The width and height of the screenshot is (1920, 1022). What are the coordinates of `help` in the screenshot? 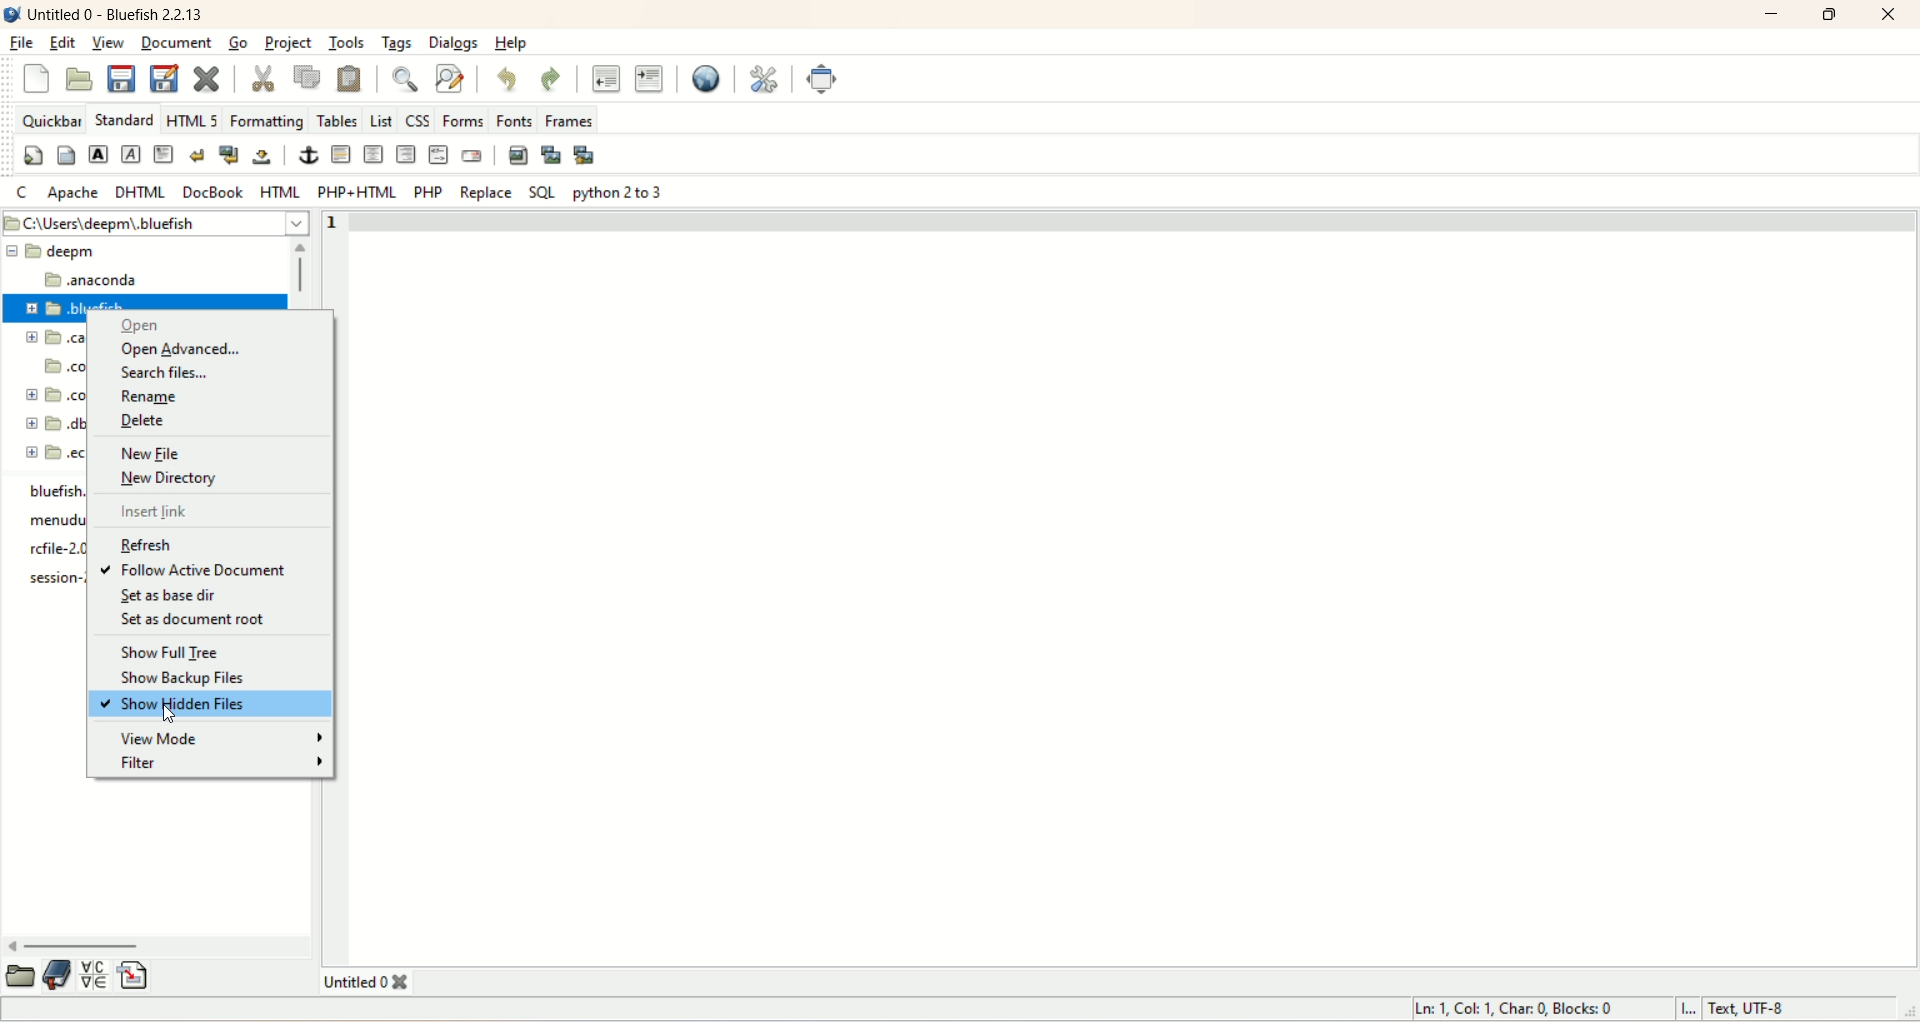 It's located at (508, 43).